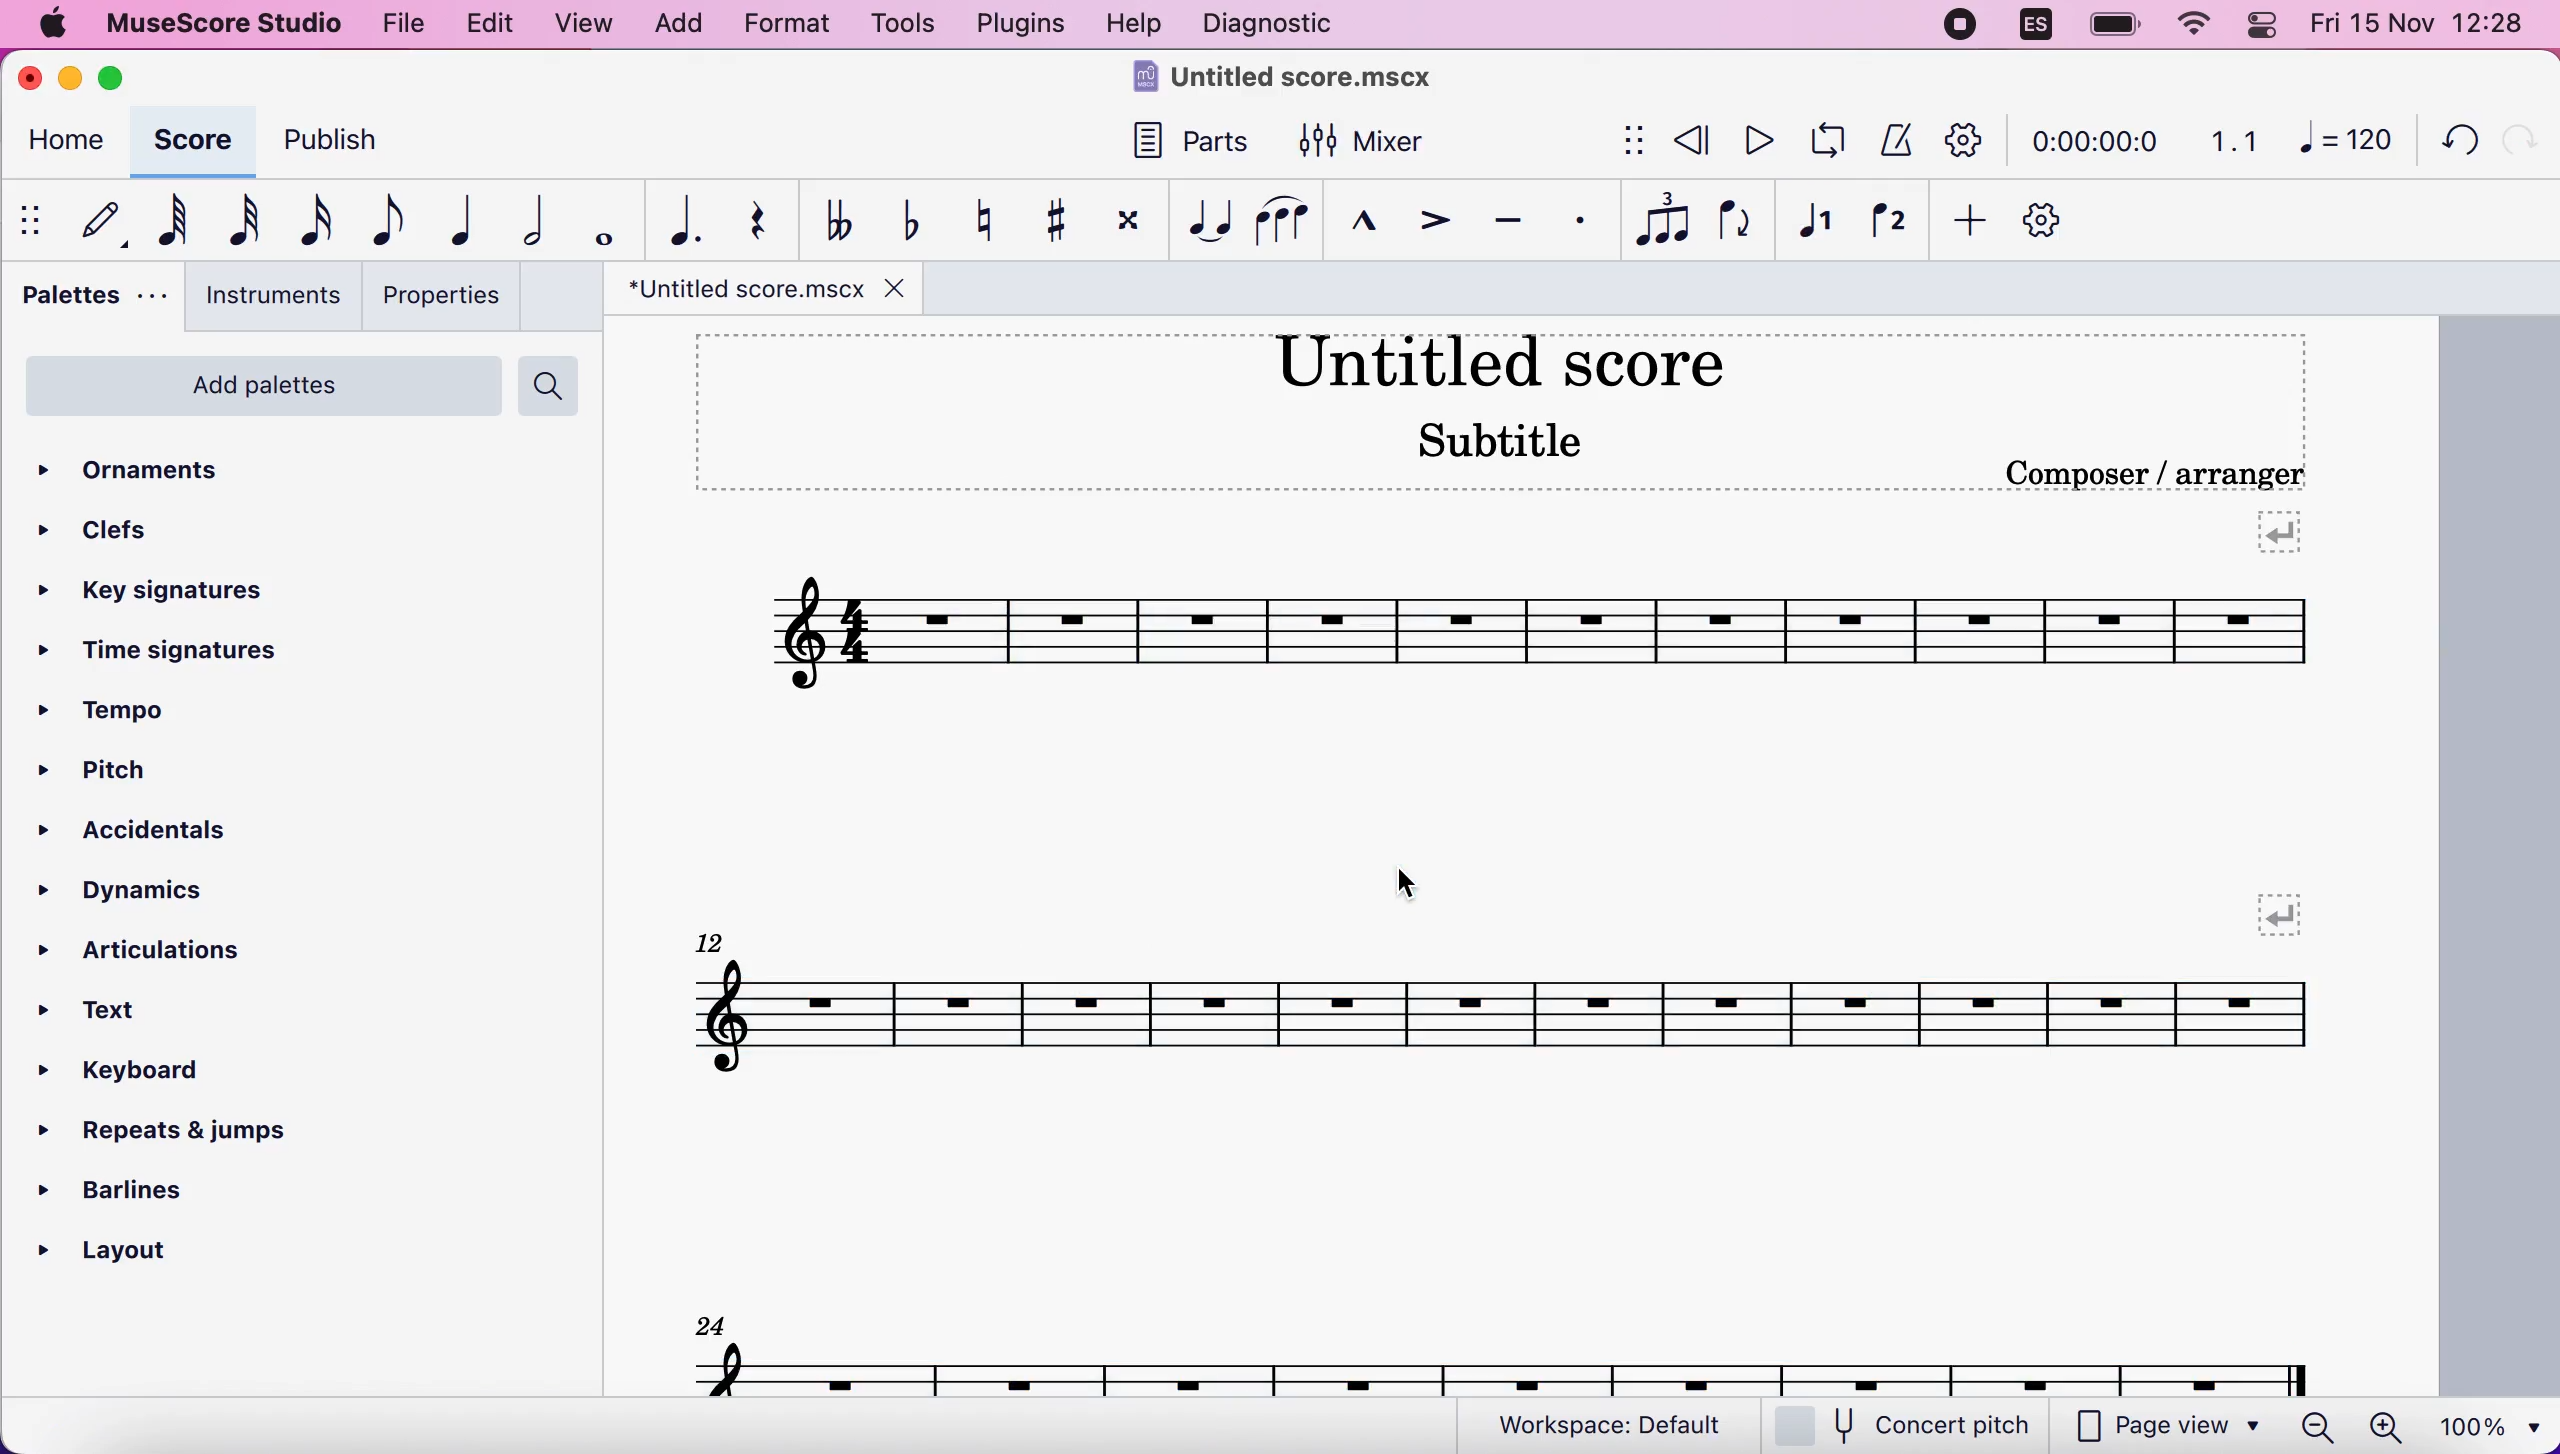 This screenshot has height=1454, width=2560. Describe the element at coordinates (112, 1013) in the screenshot. I see `text` at that location.